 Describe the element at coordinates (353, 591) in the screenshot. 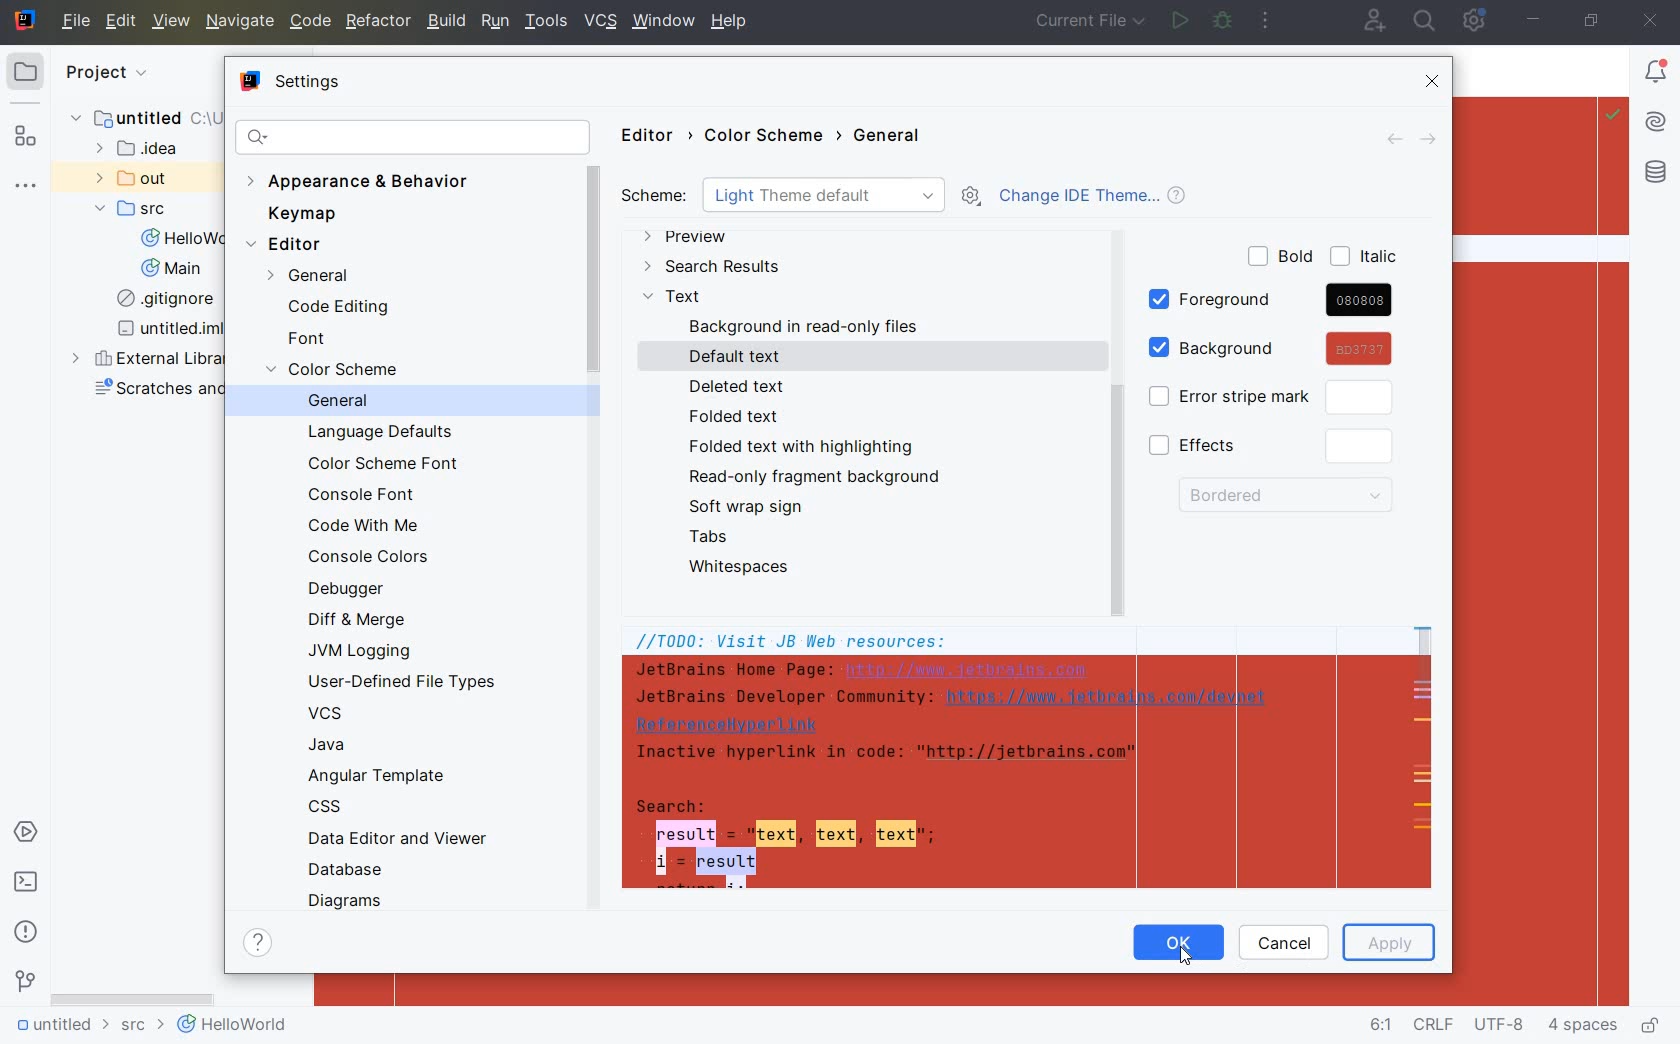

I see `DEBUGGER` at that location.